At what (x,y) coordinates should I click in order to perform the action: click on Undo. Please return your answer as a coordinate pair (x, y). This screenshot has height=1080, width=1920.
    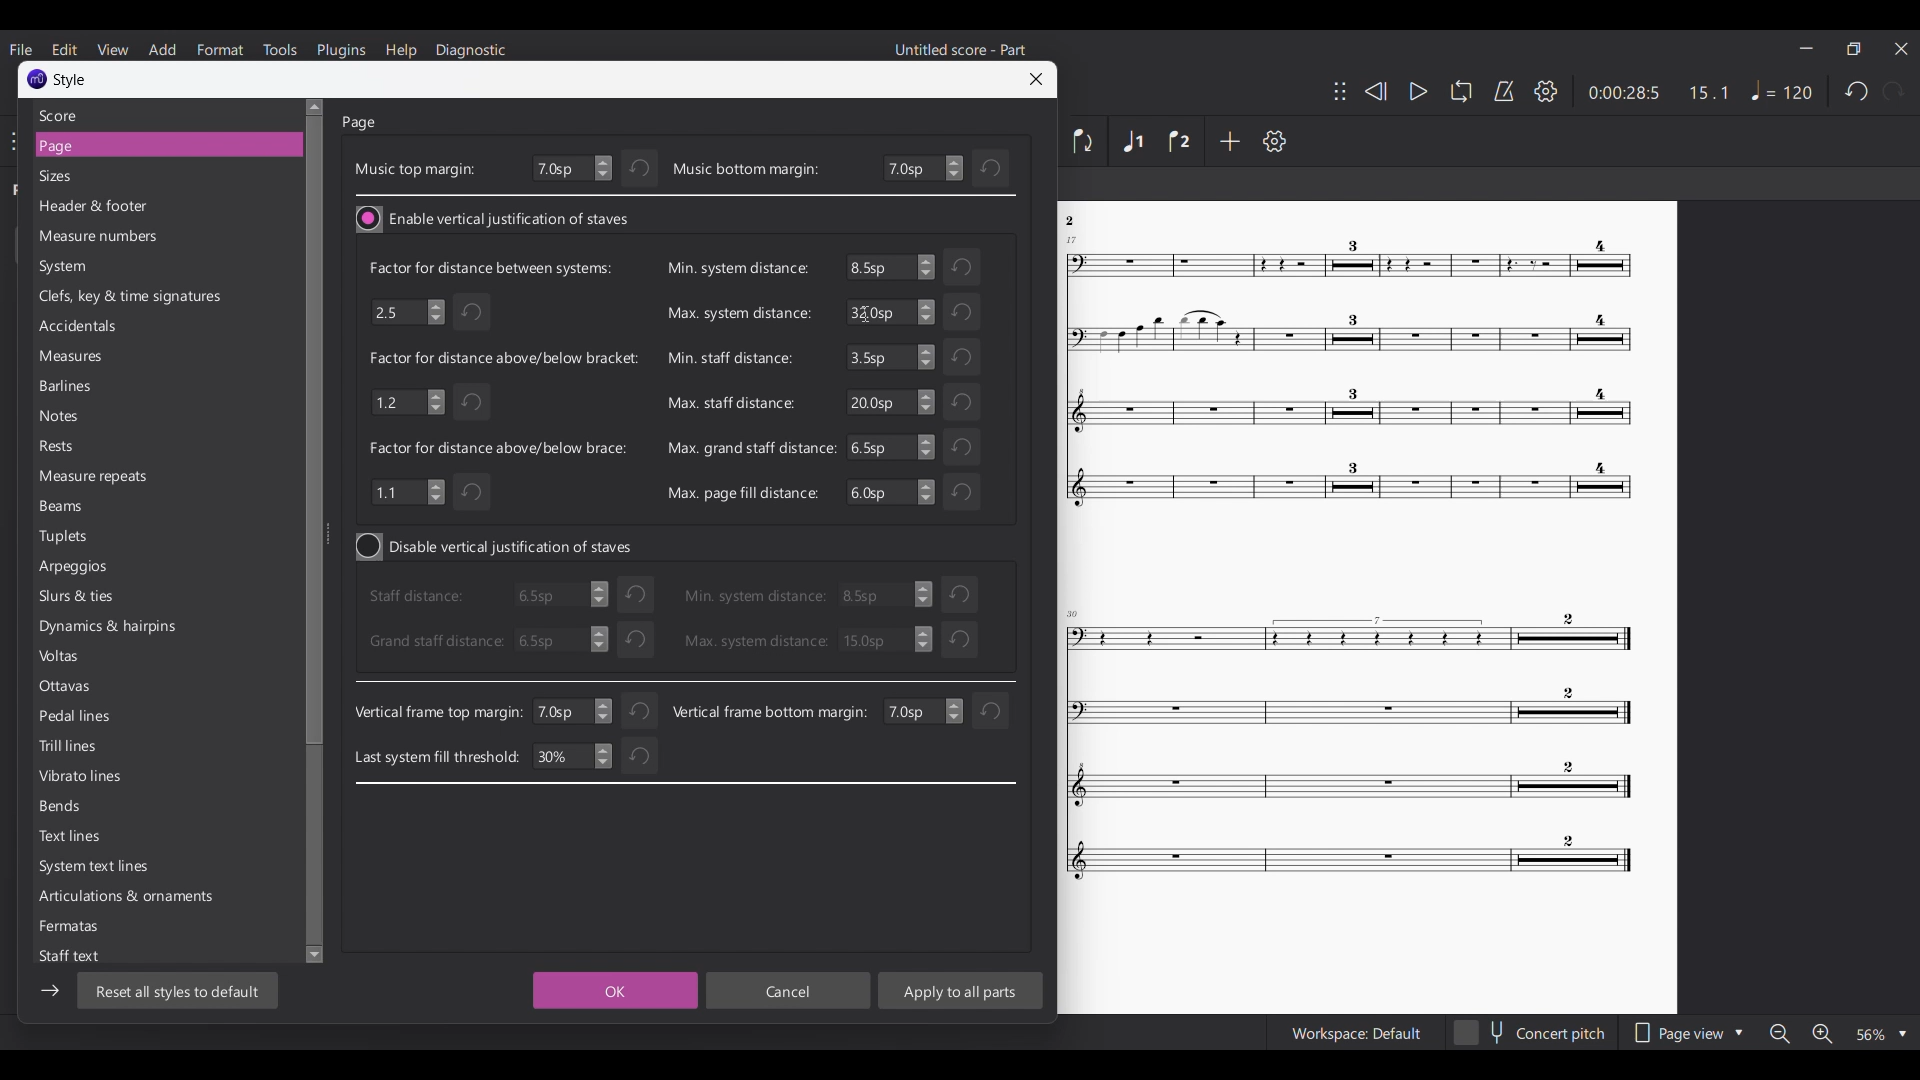
    Looking at the image, I should click on (962, 357).